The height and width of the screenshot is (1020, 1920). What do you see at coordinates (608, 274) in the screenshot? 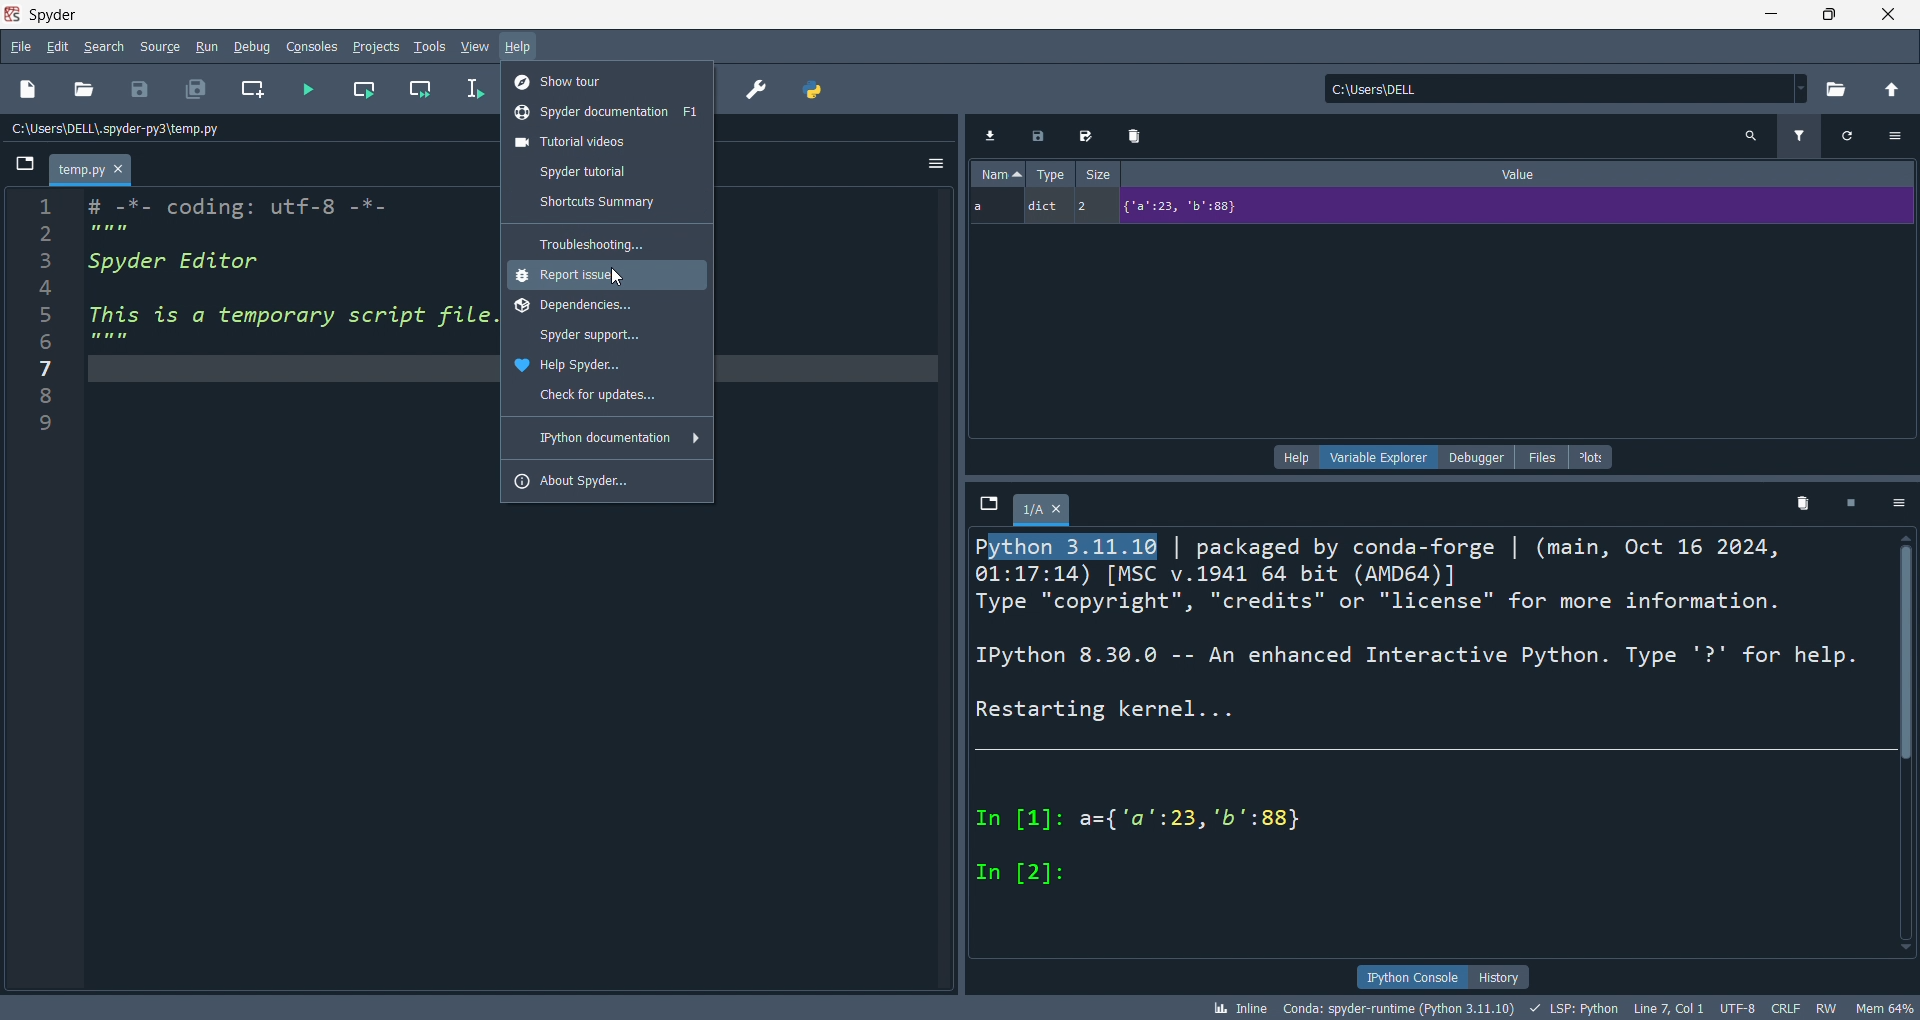
I see `report issue` at bounding box center [608, 274].